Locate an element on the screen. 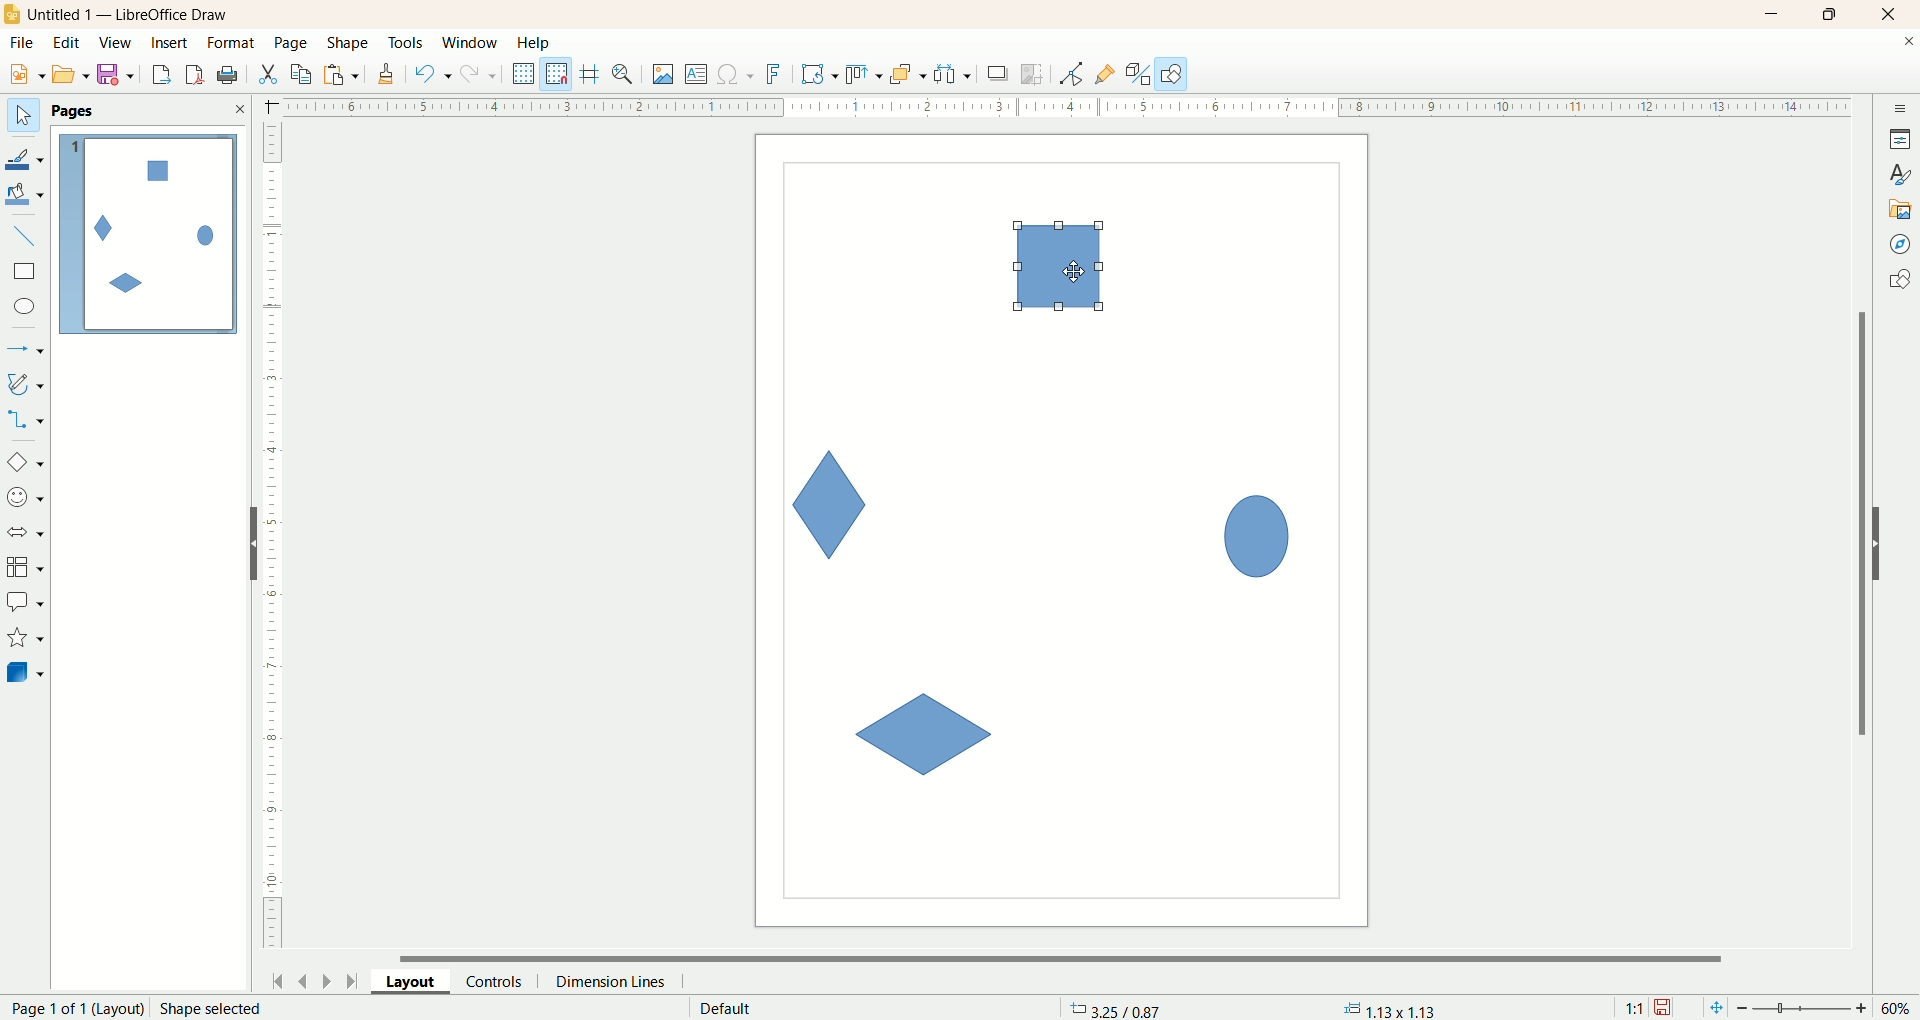 The width and height of the screenshot is (1920, 1020). insert image is located at coordinates (664, 75).